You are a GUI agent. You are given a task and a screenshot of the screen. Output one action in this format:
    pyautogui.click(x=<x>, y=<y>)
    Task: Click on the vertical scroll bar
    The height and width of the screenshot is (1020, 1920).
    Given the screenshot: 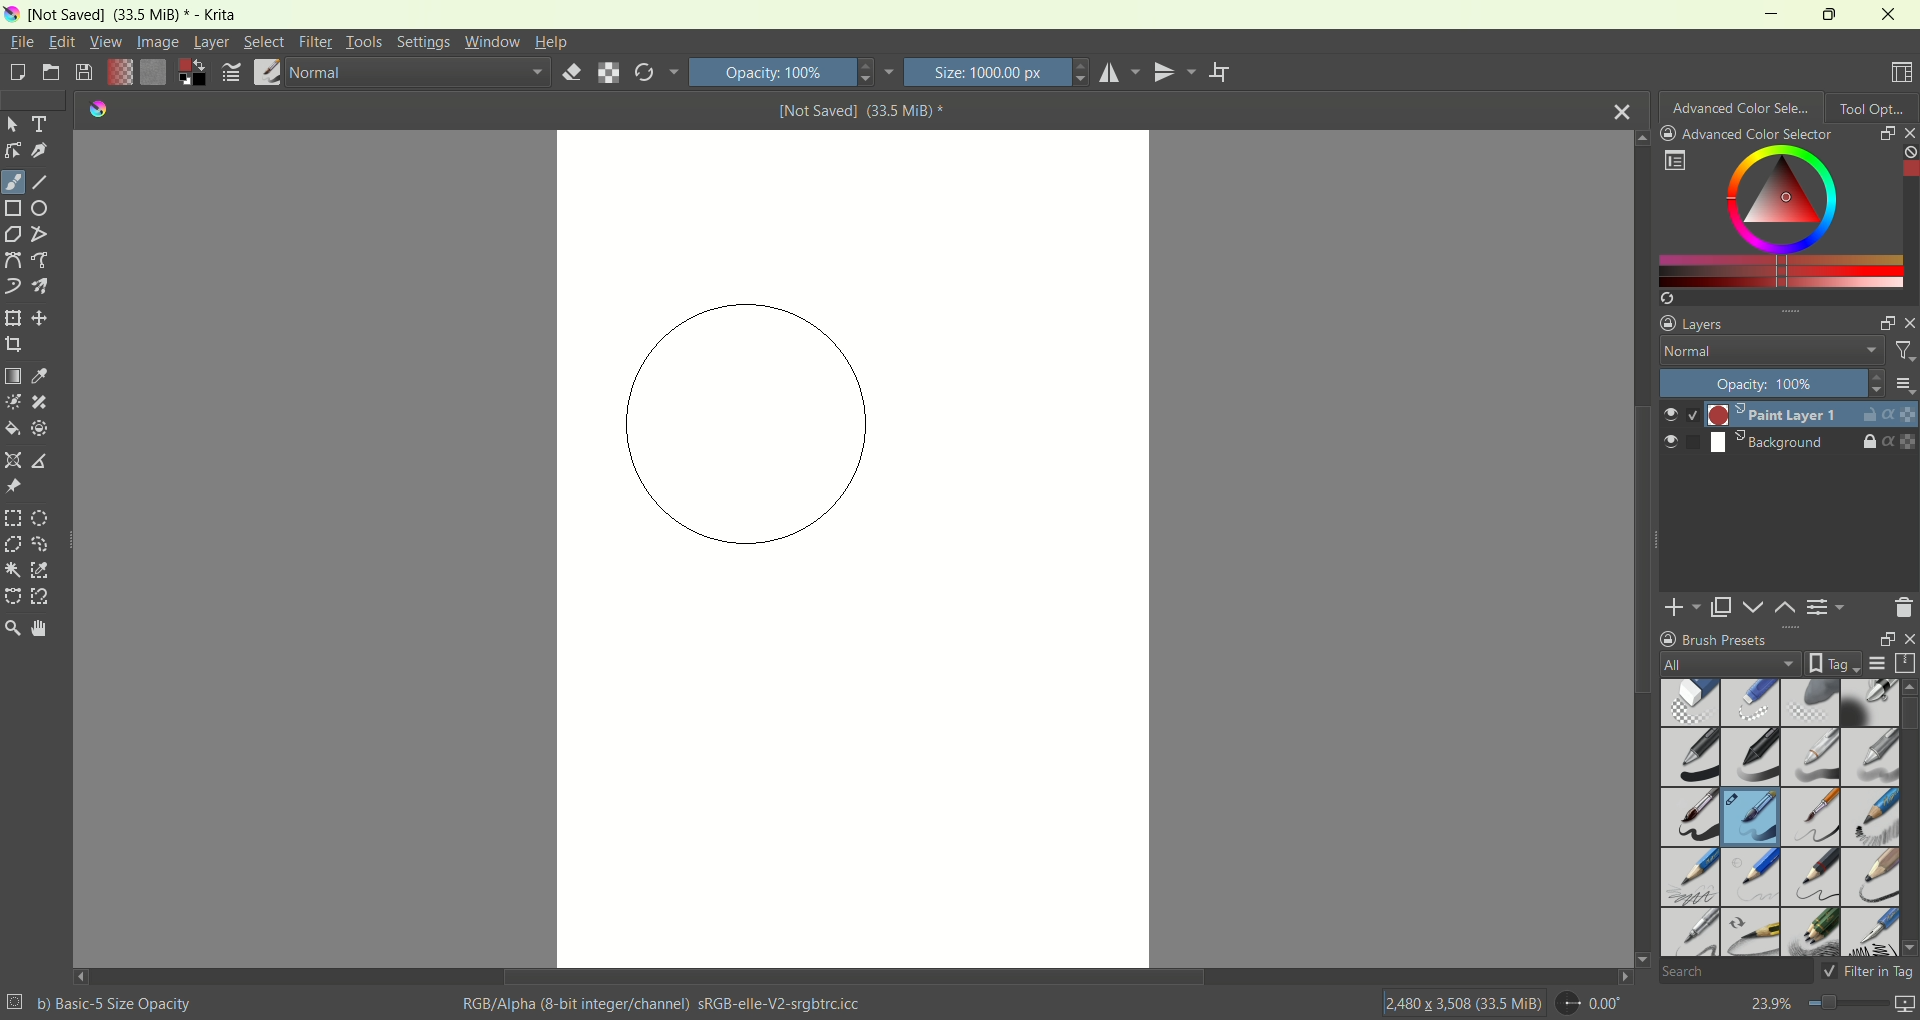 What is the action you would take?
    pyautogui.click(x=1908, y=817)
    